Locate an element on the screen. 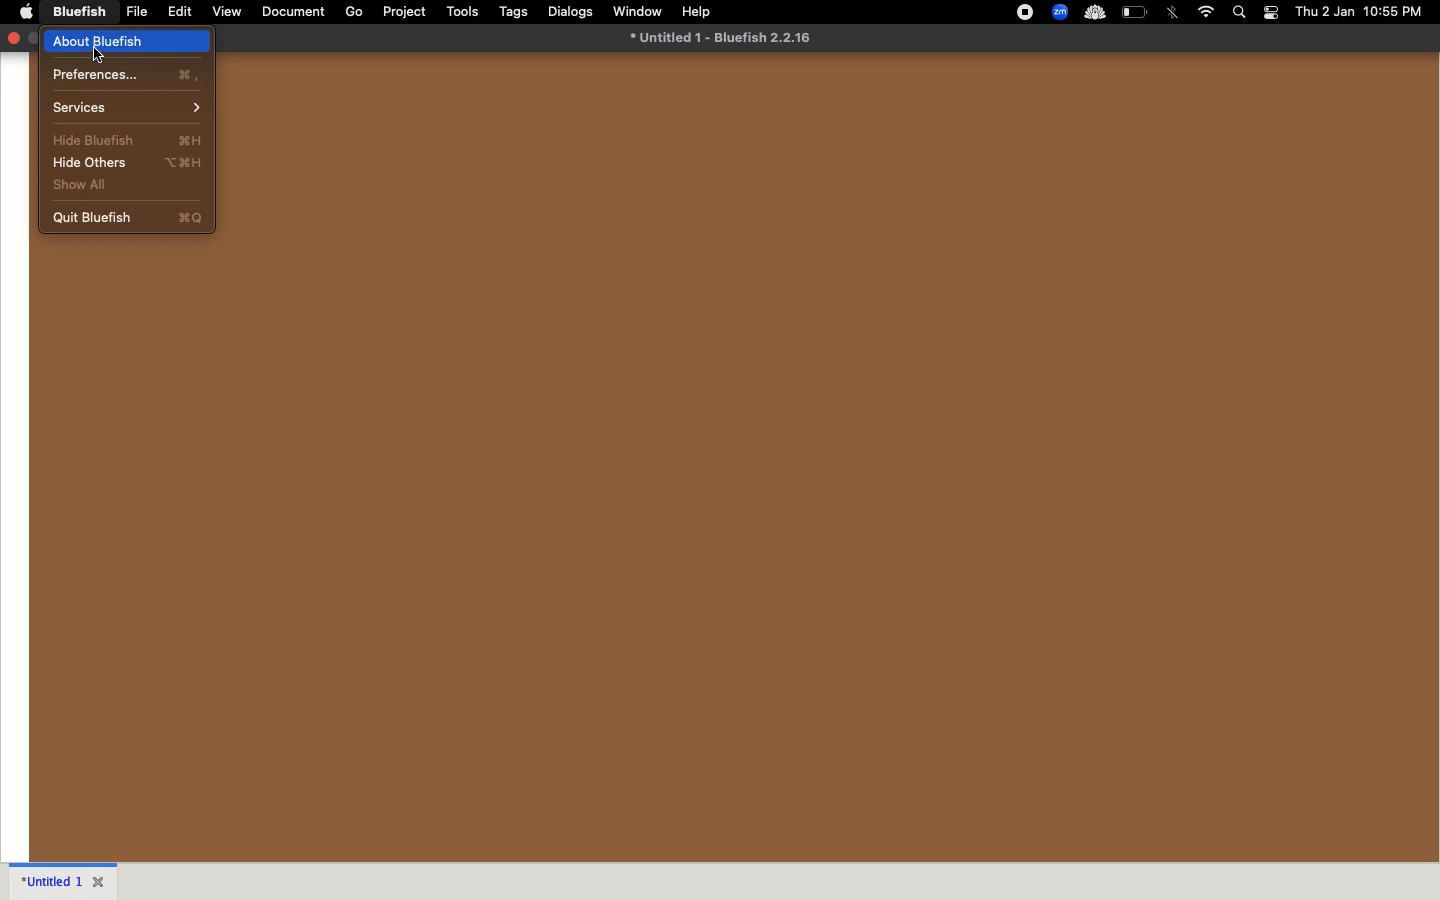  project is located at coordinates (406, 11).